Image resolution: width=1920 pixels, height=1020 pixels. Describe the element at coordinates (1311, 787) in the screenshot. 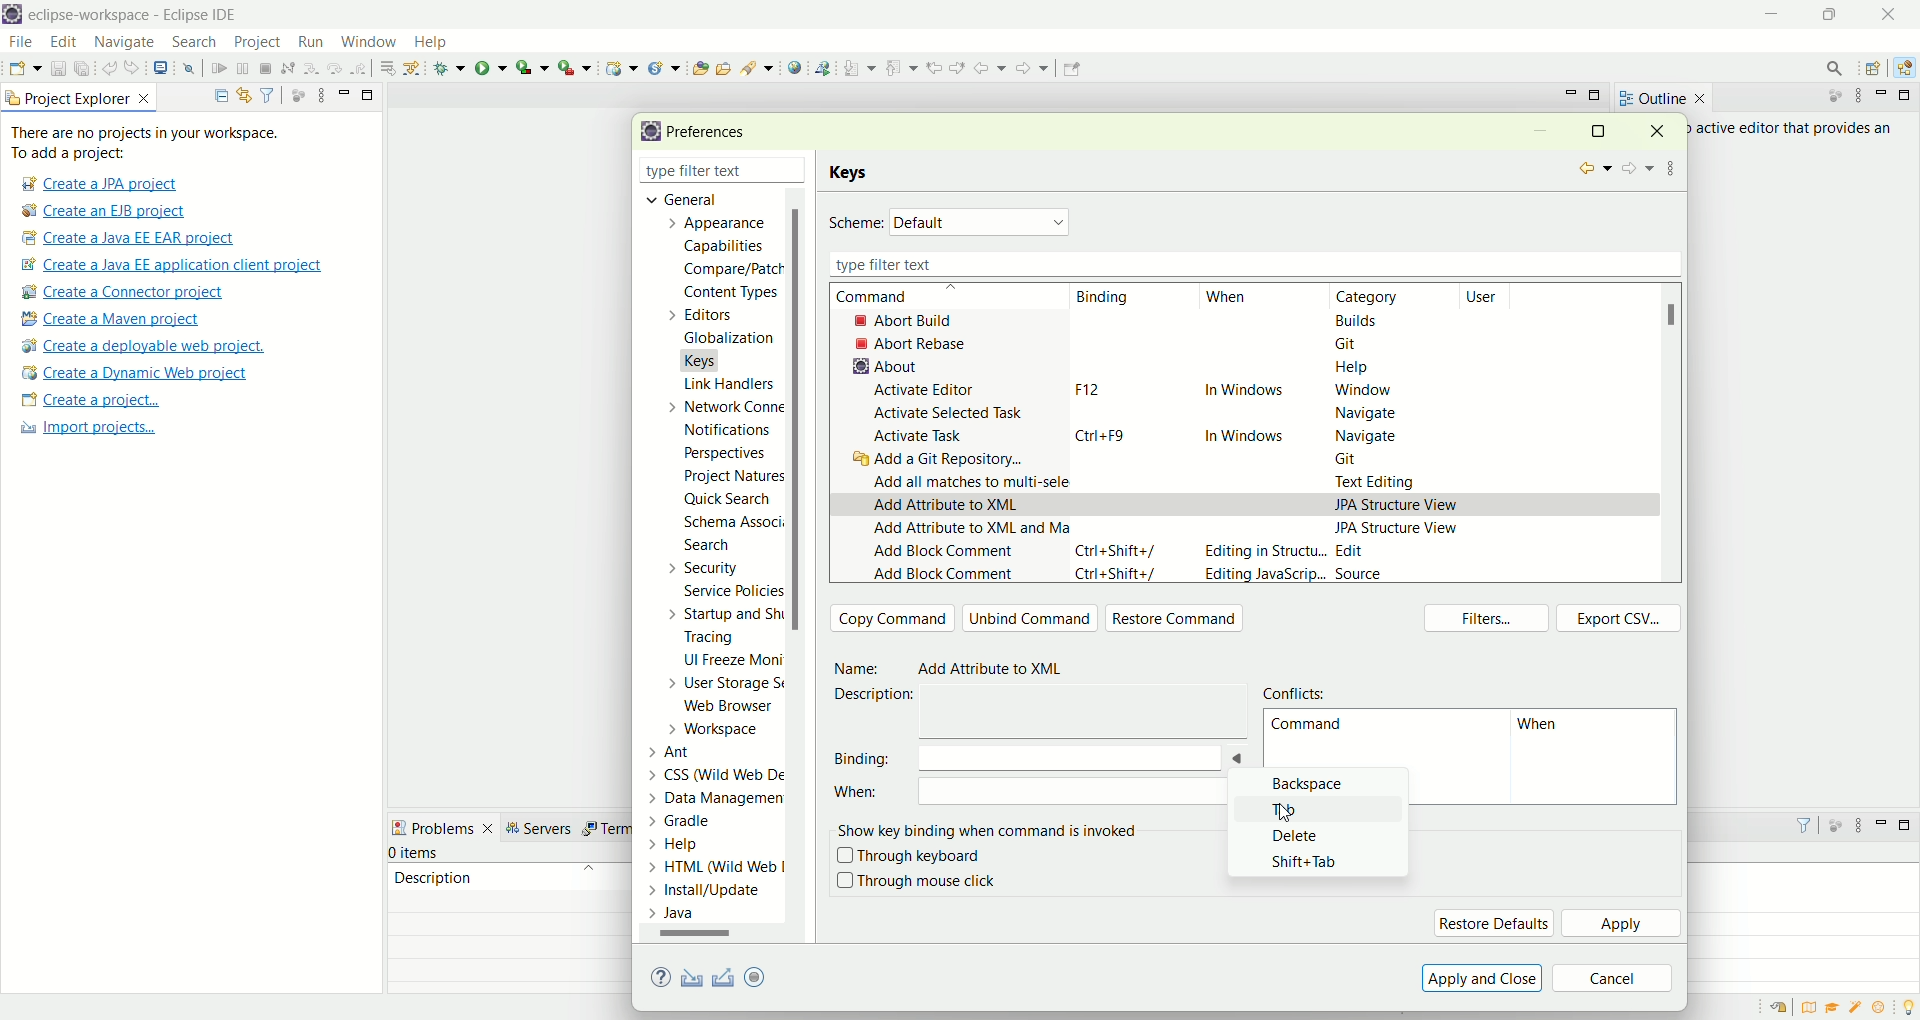

I see `backspace` at that location.